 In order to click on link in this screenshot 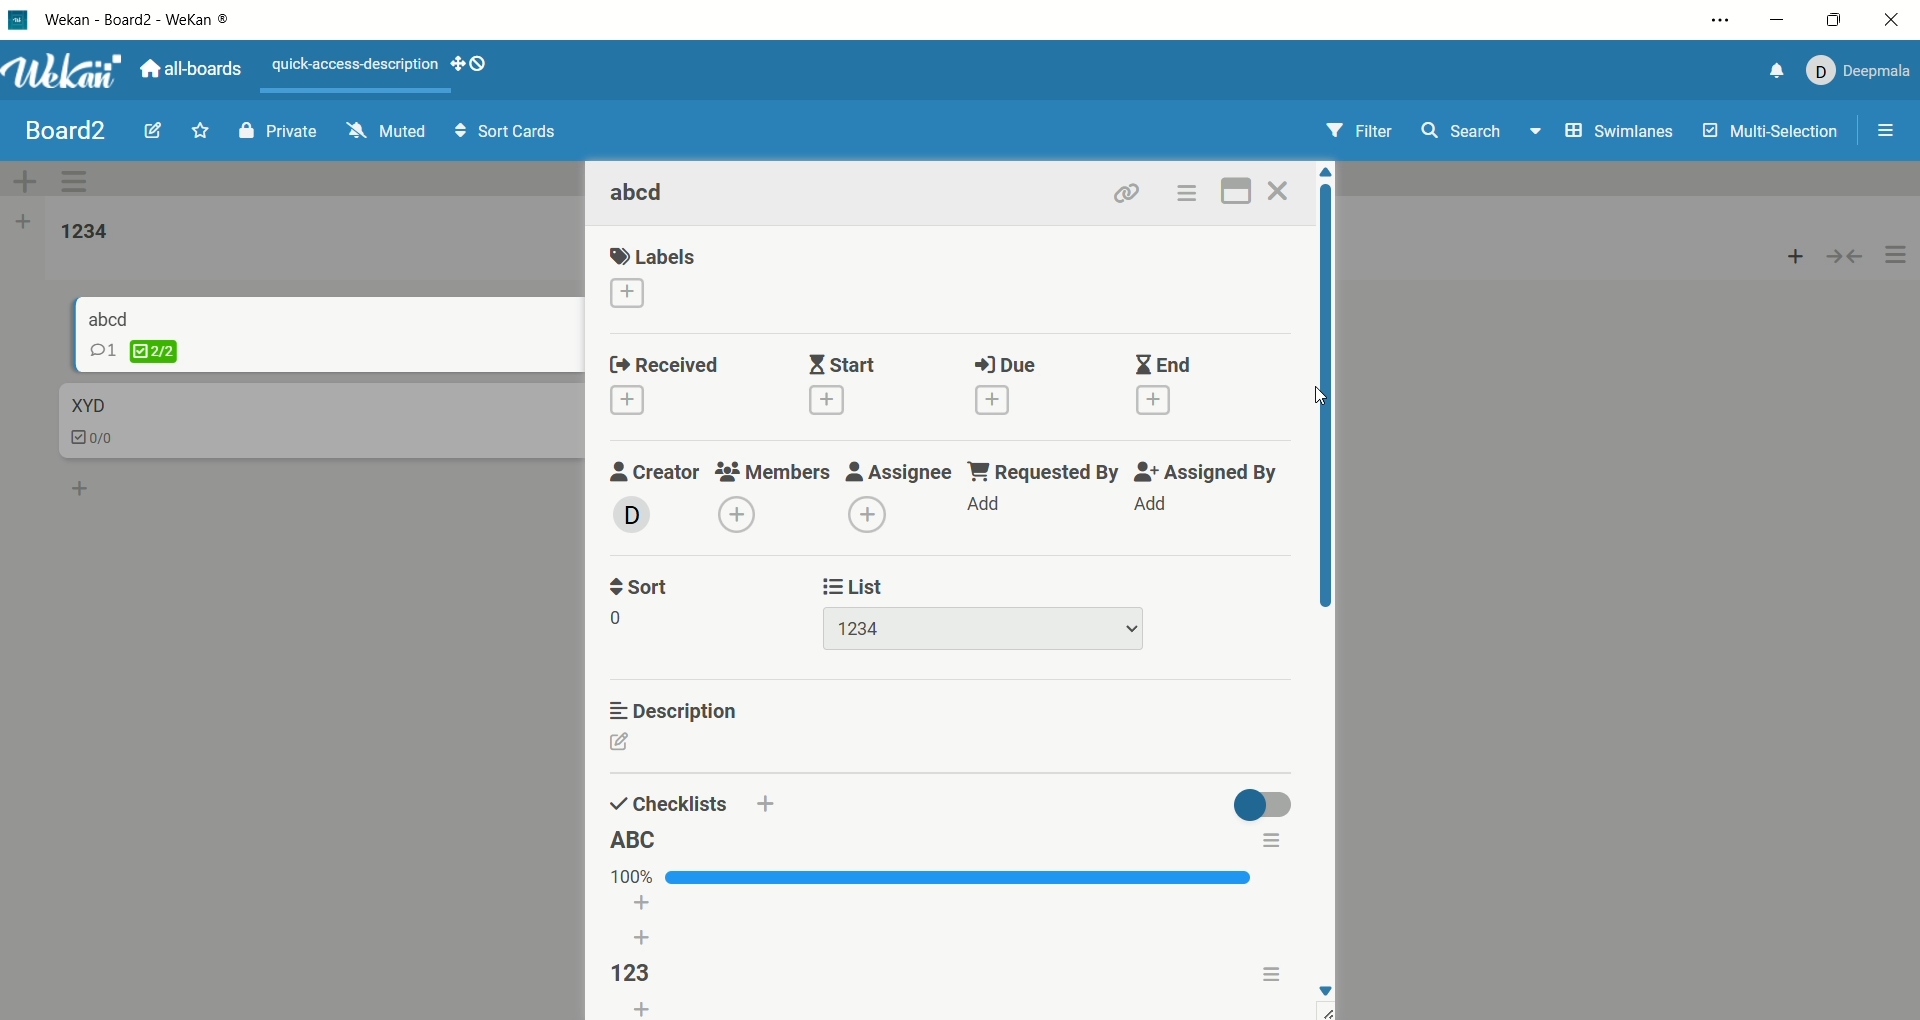, I will do `click(1127, 192)`.